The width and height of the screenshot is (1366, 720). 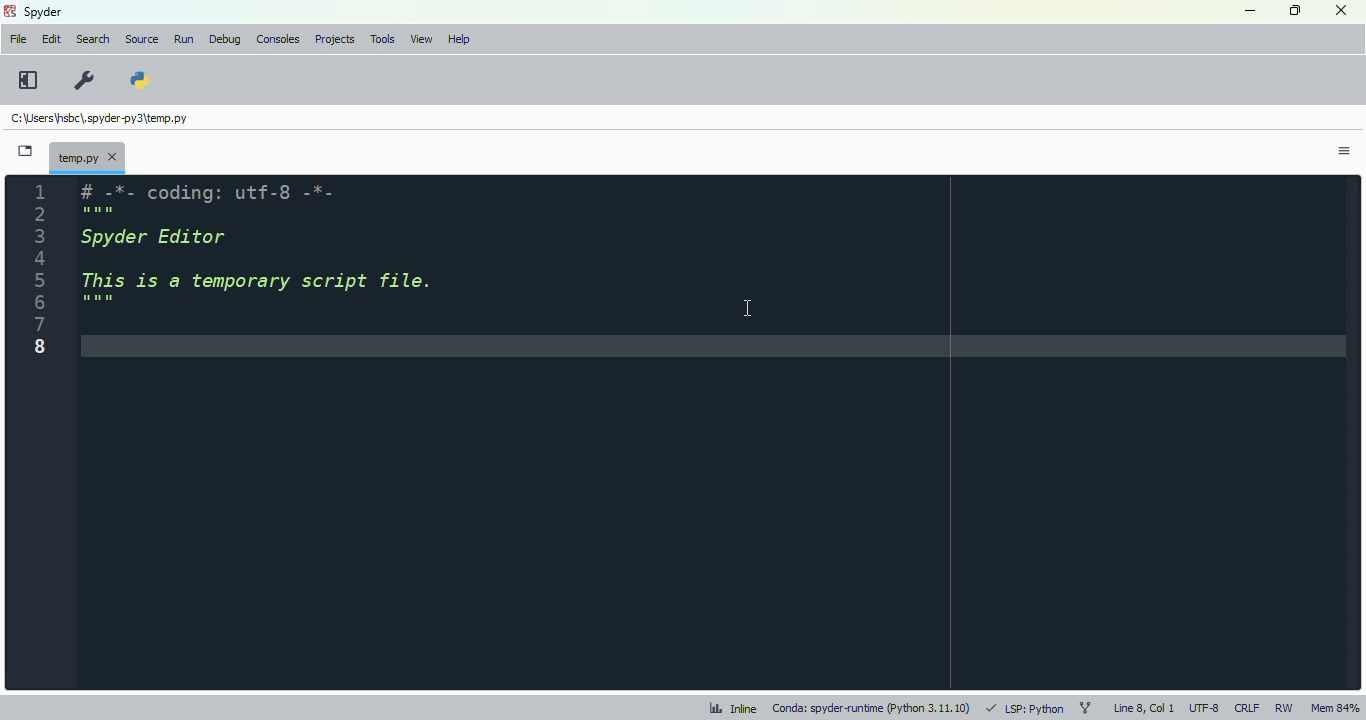 What do you see at coordinates (1293, 10) in the screenshot?
I see `maximize` at bounding box center [1293, 10].